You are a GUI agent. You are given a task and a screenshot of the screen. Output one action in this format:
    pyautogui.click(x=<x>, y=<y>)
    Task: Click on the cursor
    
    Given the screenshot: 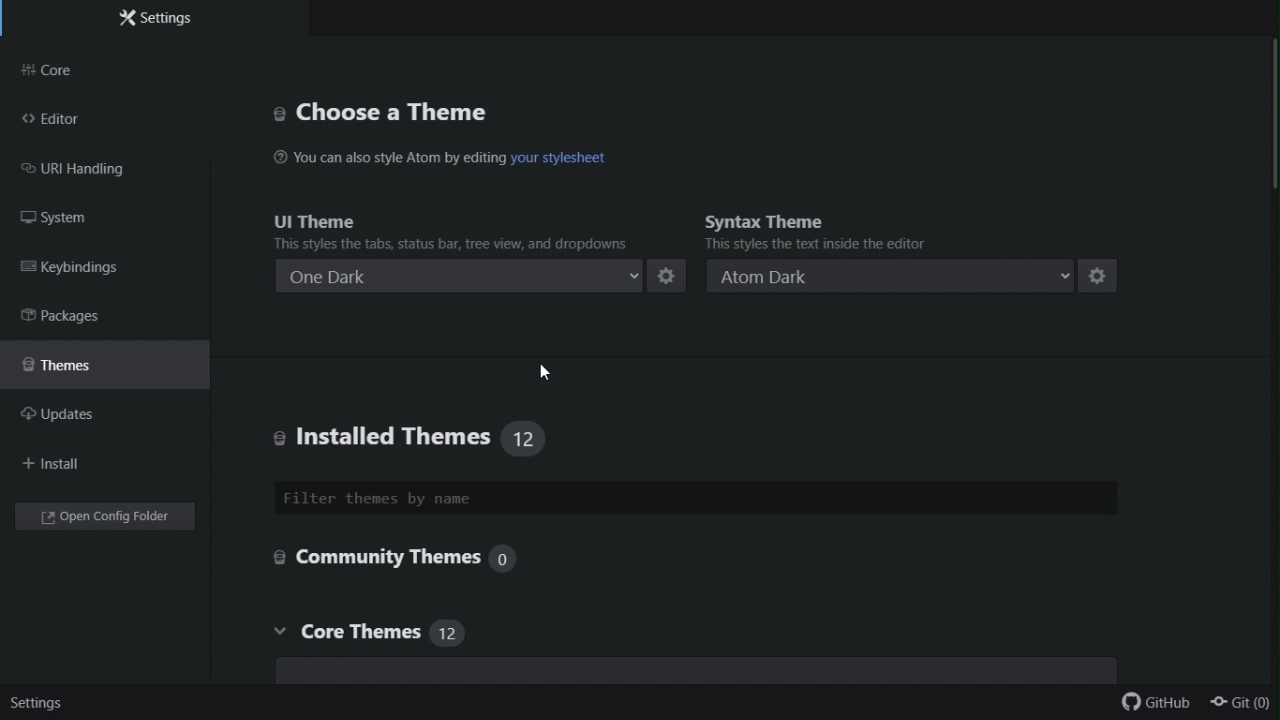 What is the action you would take?
    pyautogui.click(x=549, y=374)
    